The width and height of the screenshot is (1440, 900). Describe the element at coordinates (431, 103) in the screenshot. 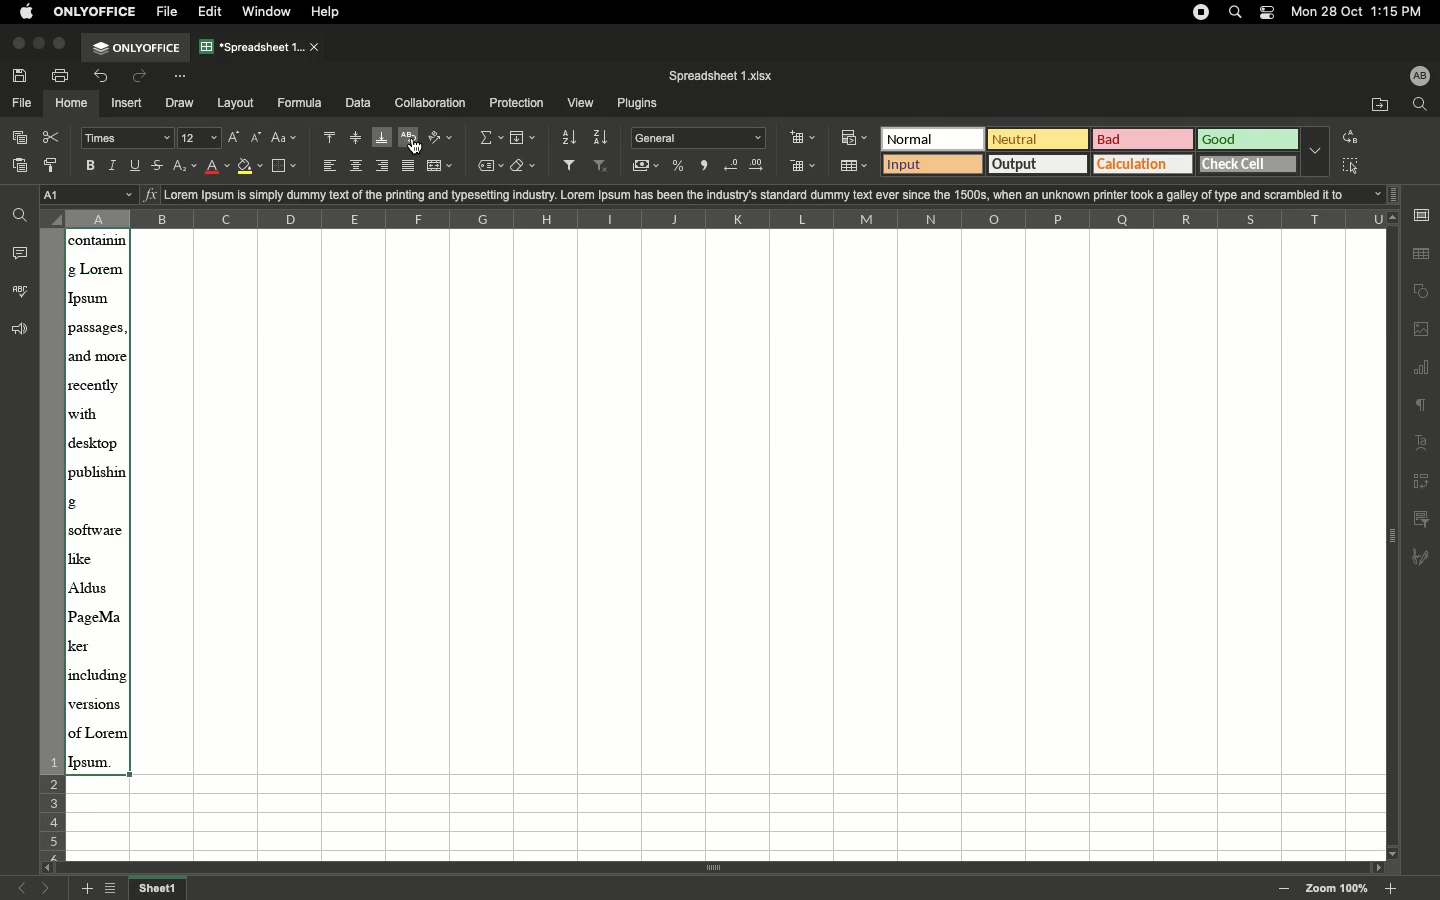

I see `Collaboration` at that location.